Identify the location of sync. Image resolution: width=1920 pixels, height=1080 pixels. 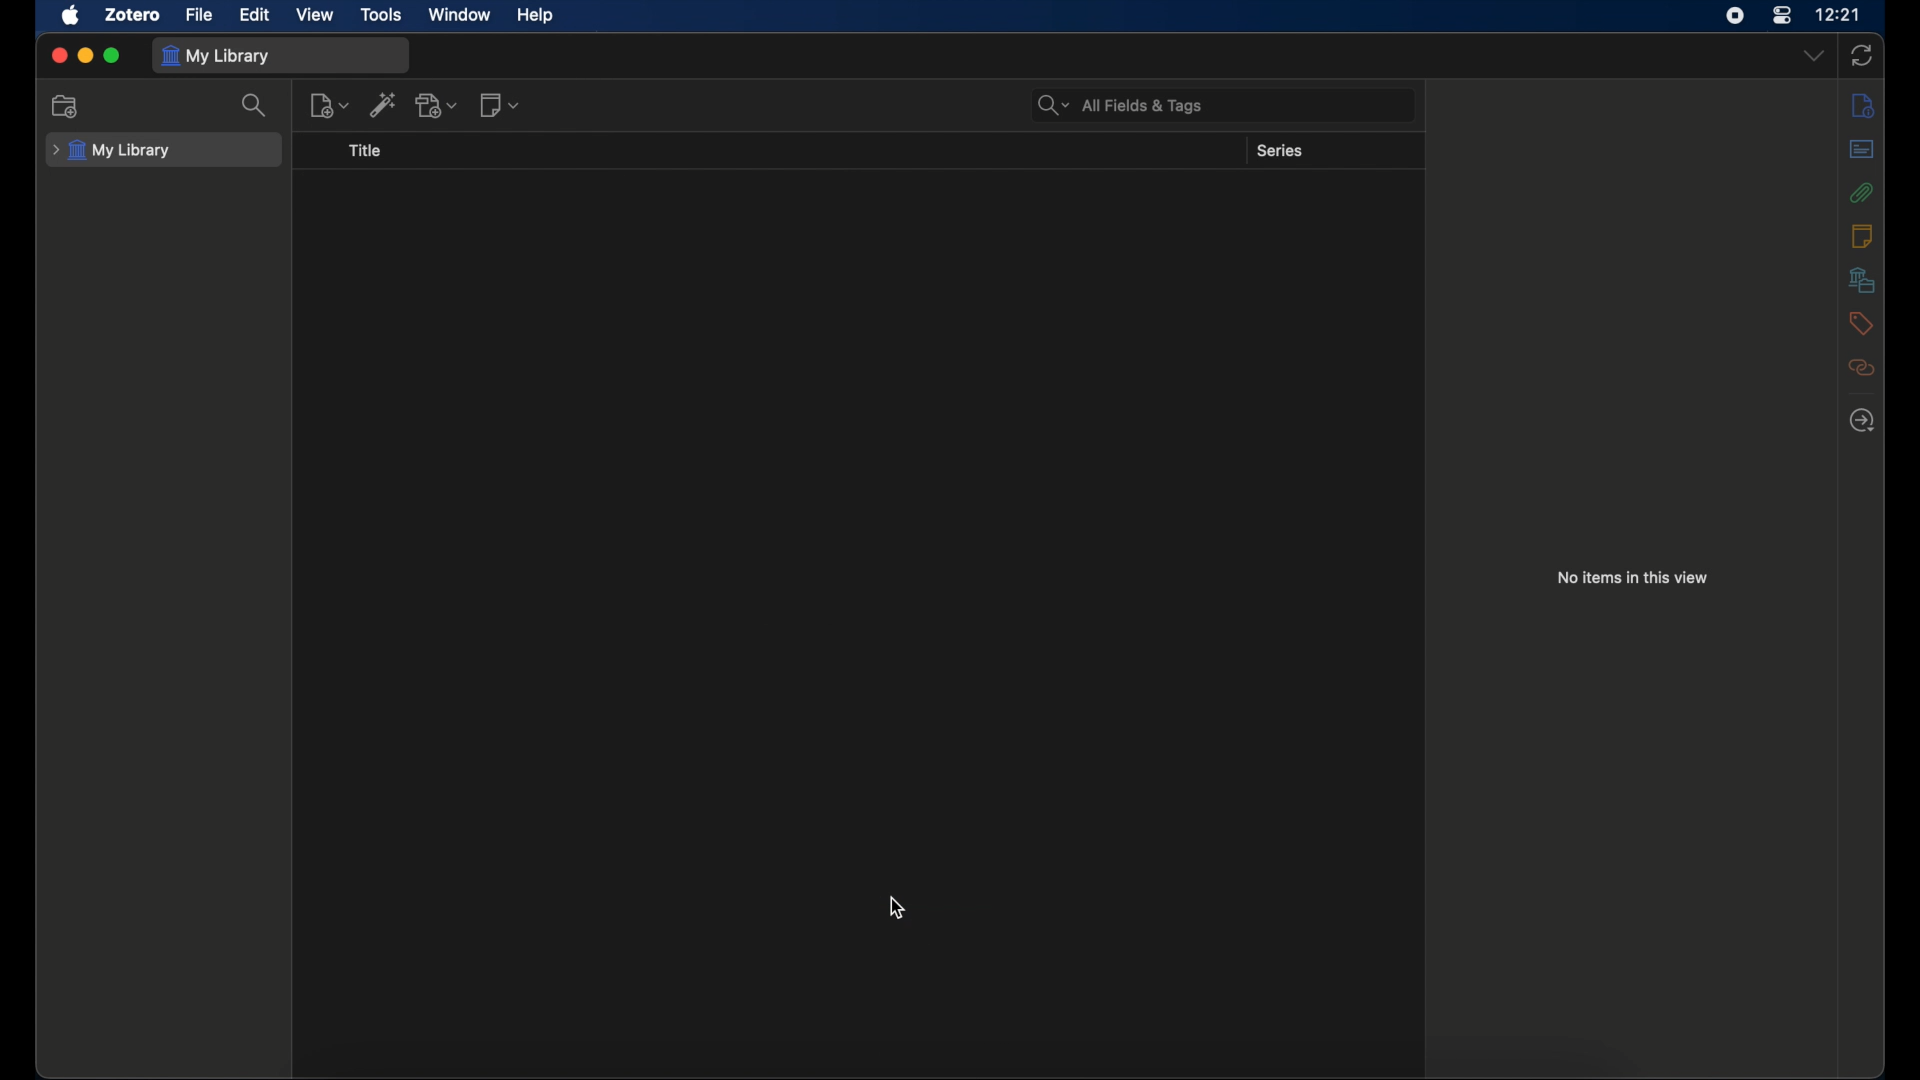
(1860, 55).